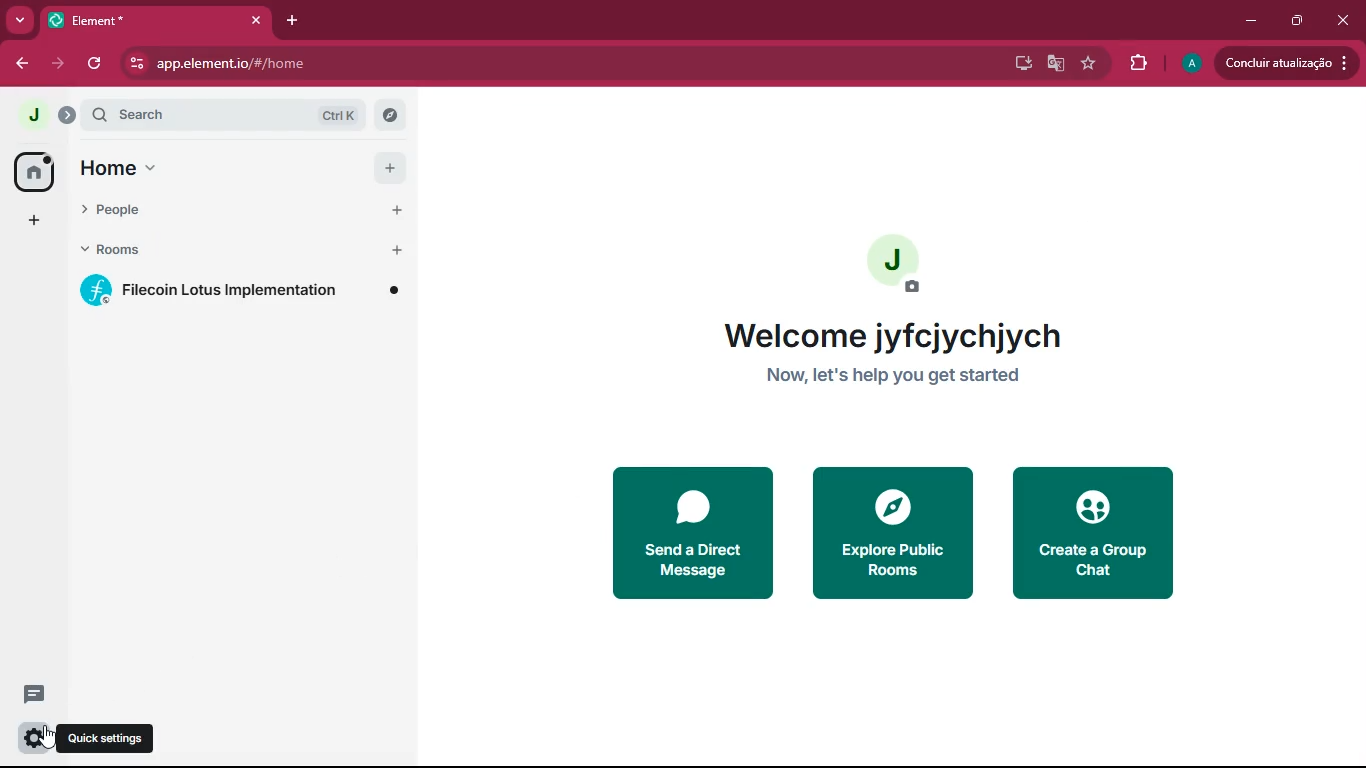 The width and height of the screenshot is (1366, 768). What do you see at coordinates (1087, 65) in the screenshot?
I see `favourite` at bounding box center [1087, 65].